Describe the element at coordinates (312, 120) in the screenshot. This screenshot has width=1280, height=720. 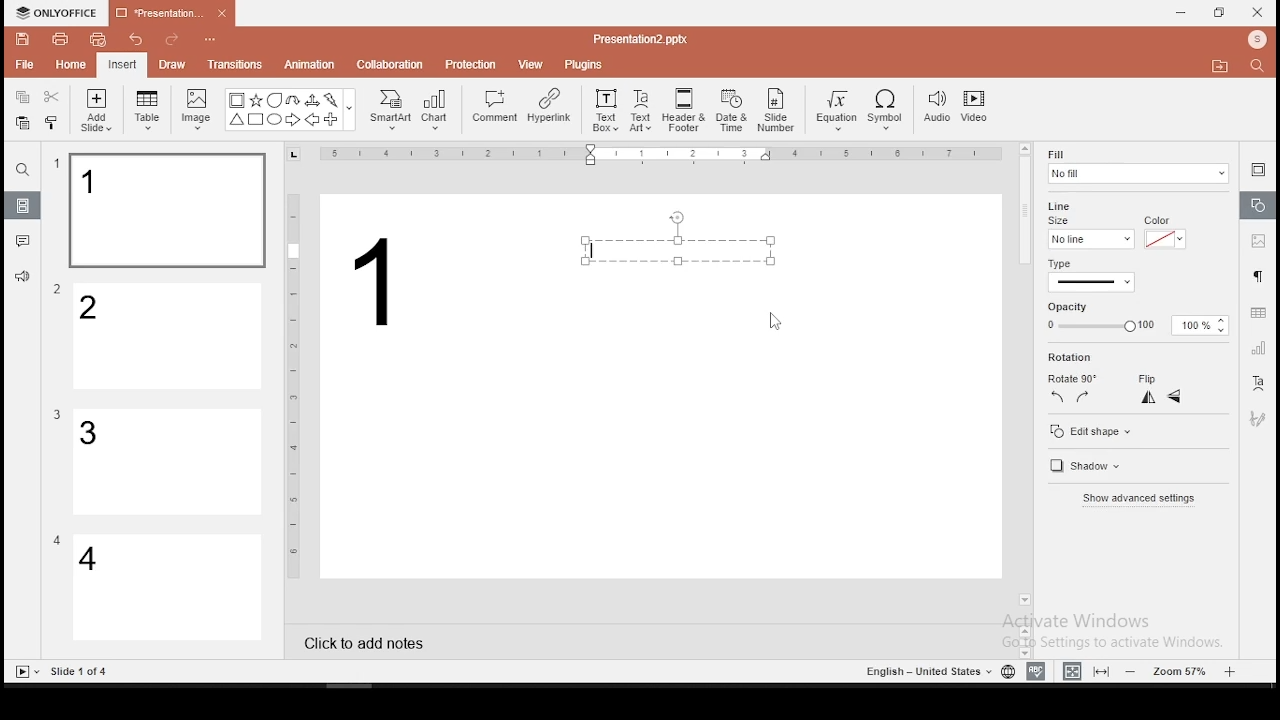
I see `Arrow Left` at that location.